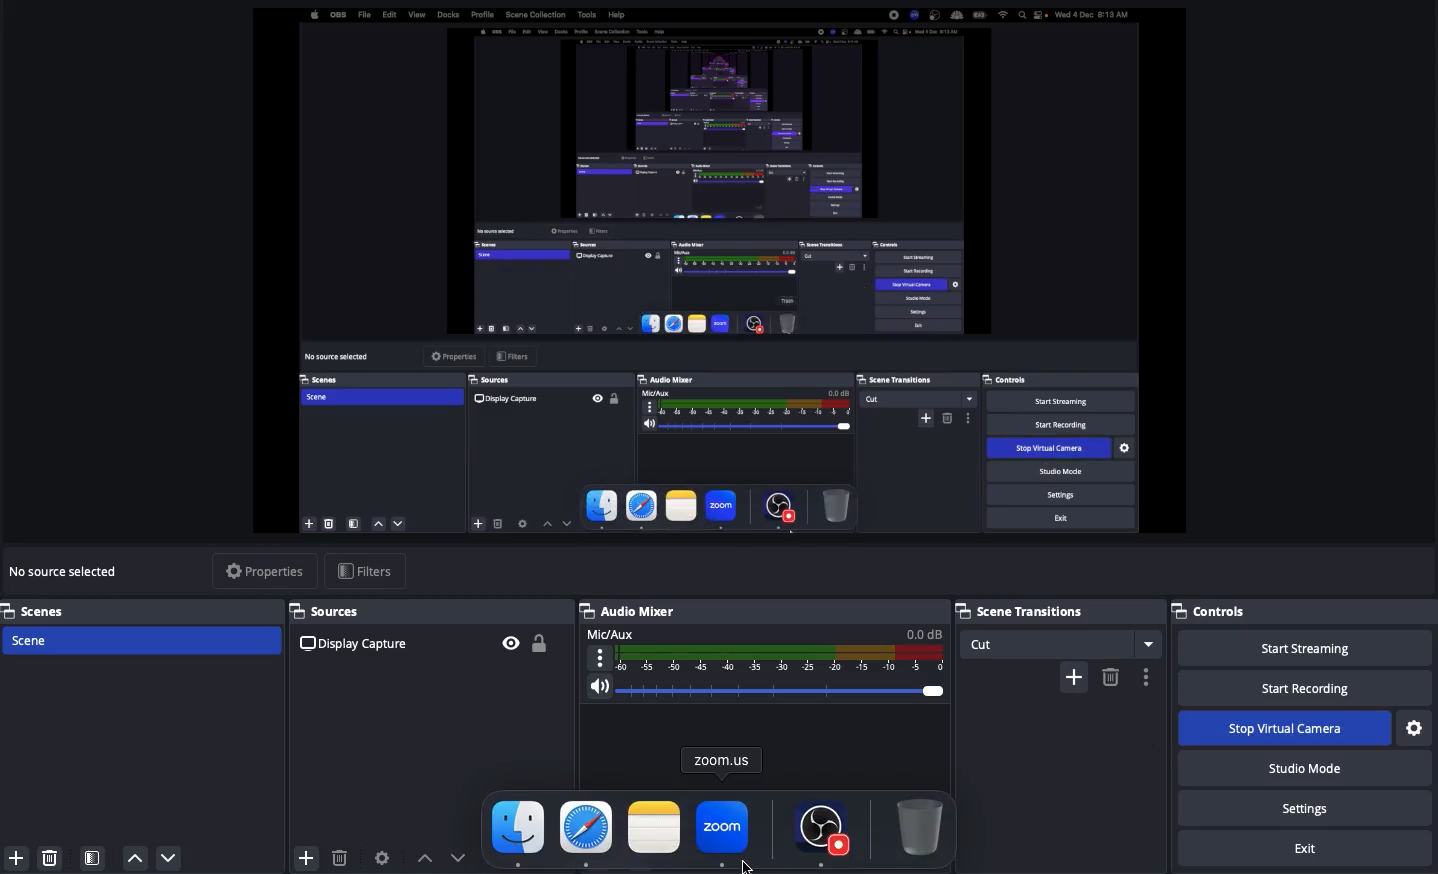 This screenshot has width=1438, height=874. Describe the element at coordinates (722, 271) in the screenshot. I see `Screen` at that location.